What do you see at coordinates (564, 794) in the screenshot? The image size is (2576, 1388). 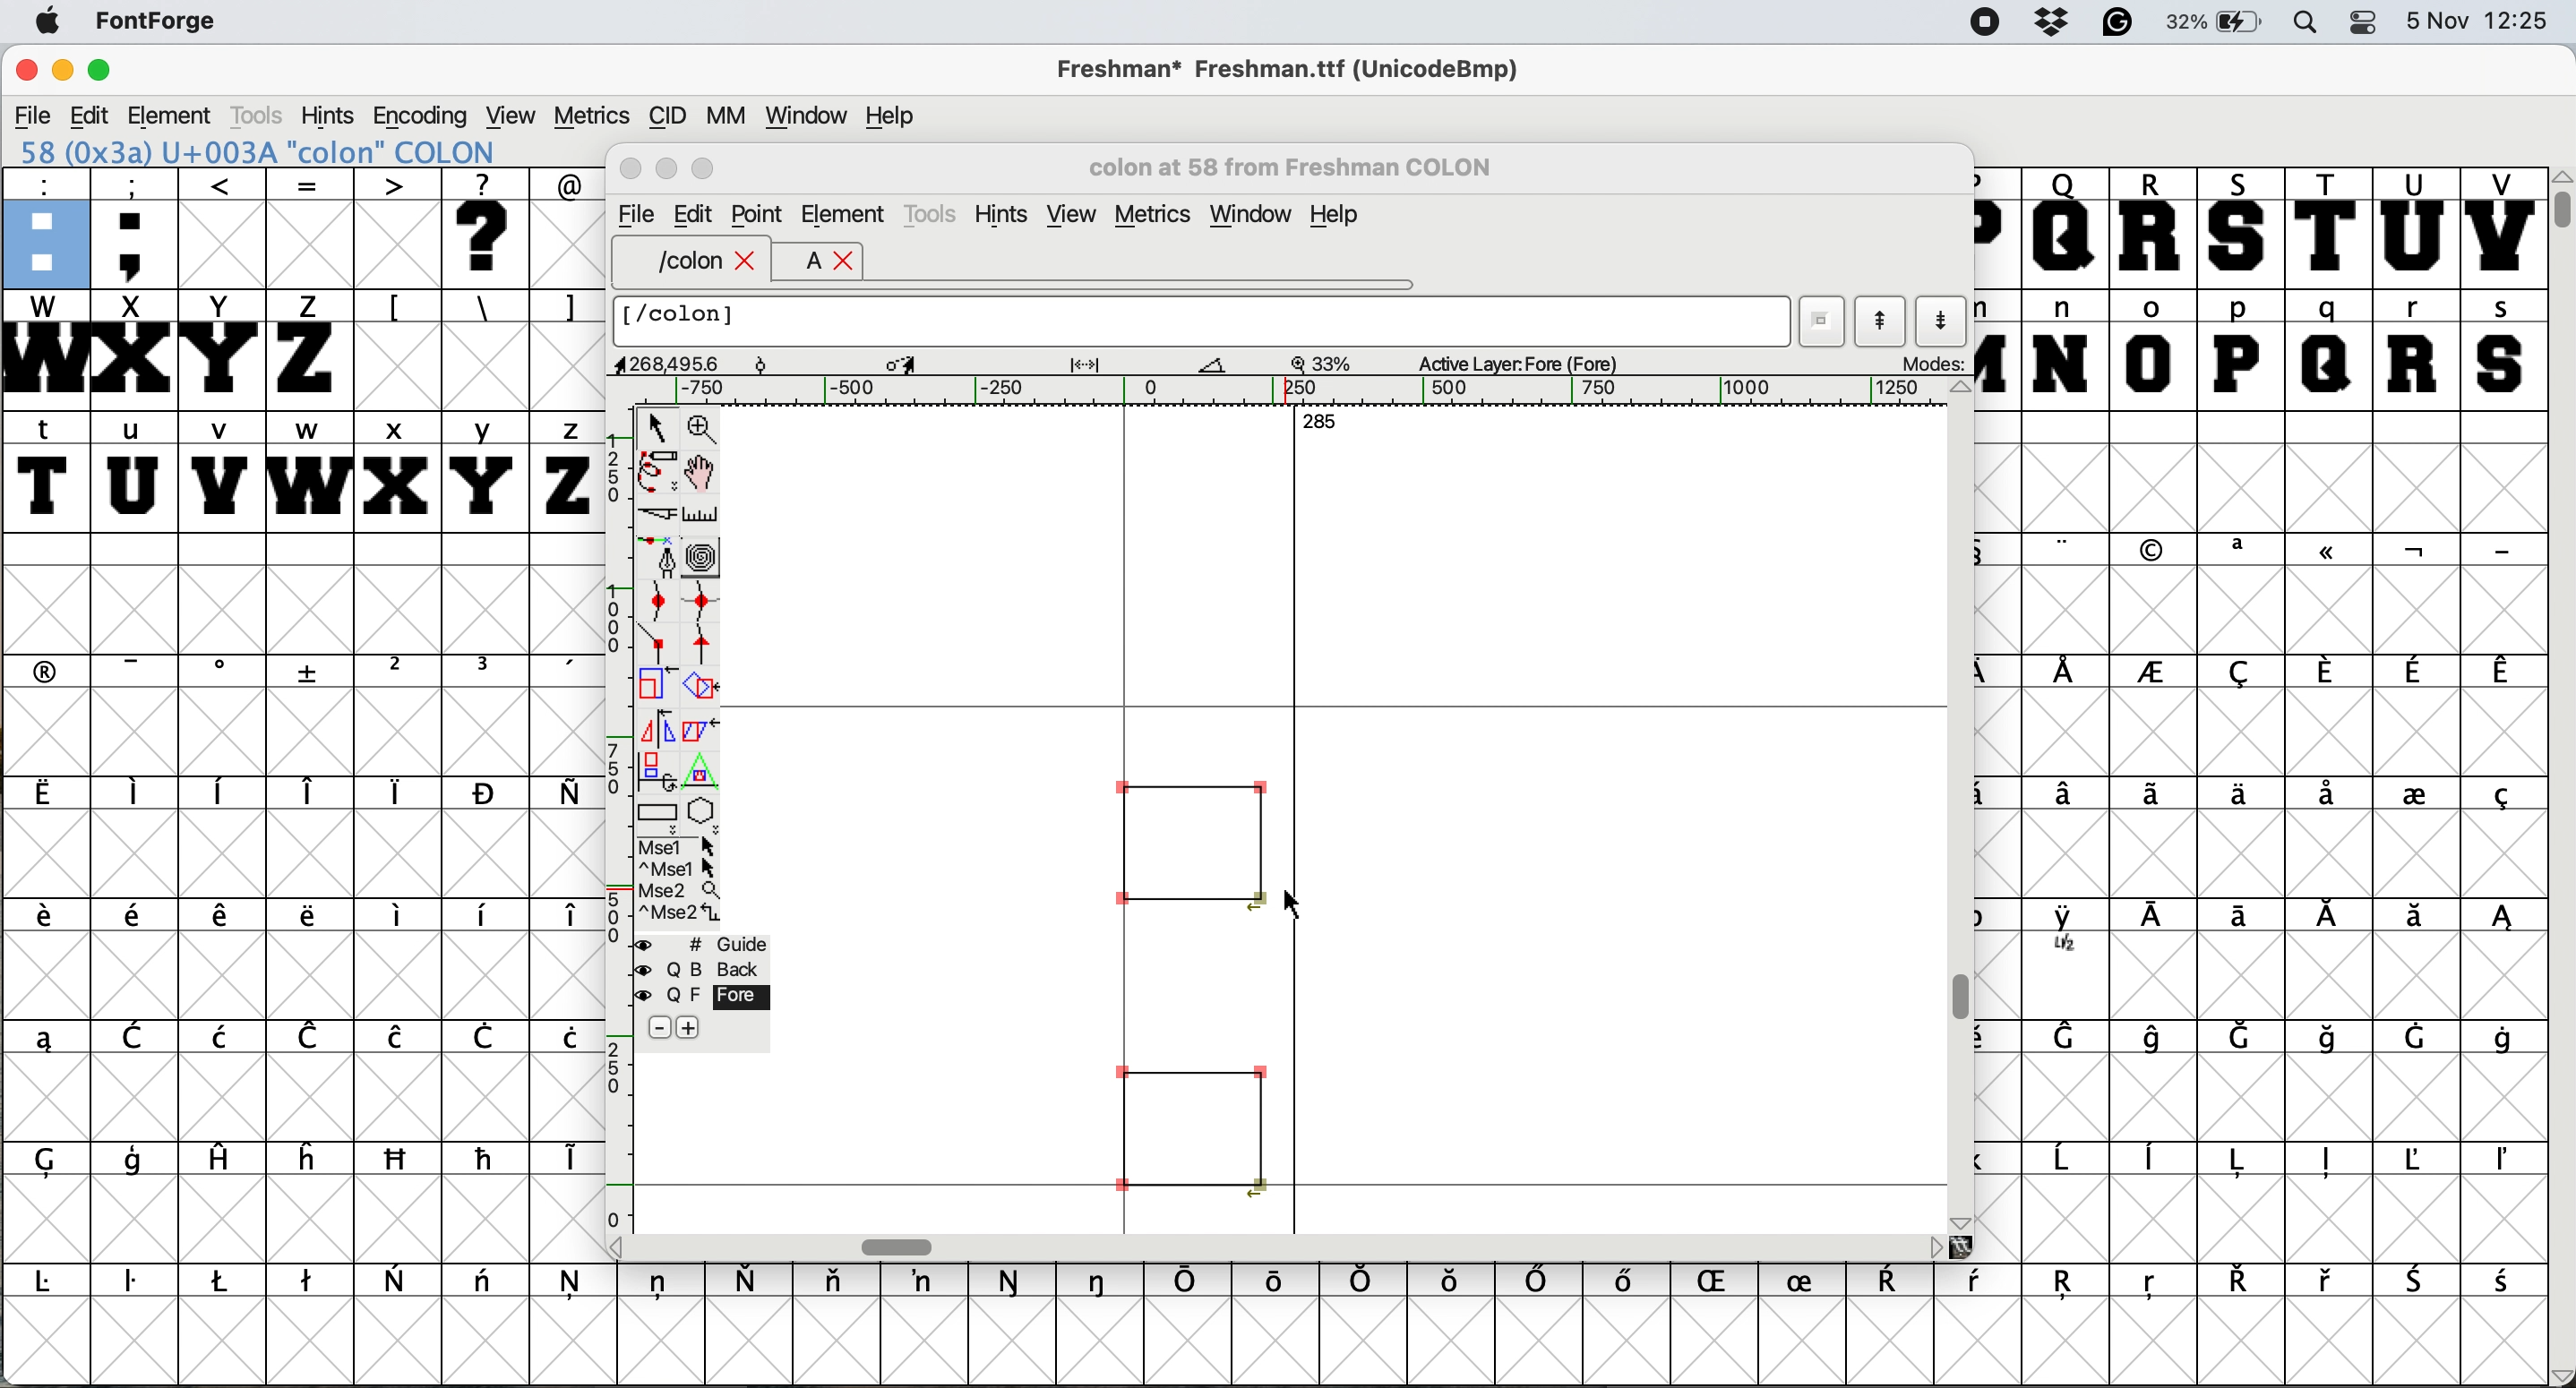 I see `symbol` at bounding box center [564, 794].